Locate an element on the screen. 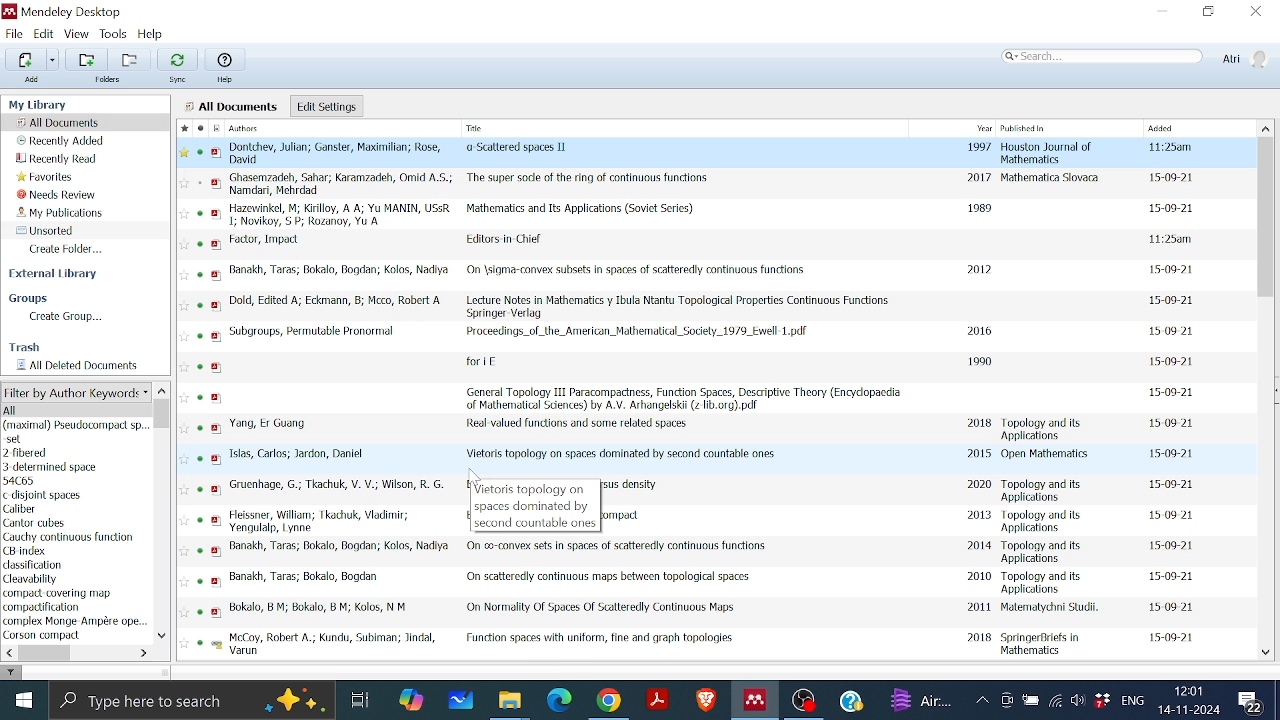  Add is located at coordinates (24, 60).